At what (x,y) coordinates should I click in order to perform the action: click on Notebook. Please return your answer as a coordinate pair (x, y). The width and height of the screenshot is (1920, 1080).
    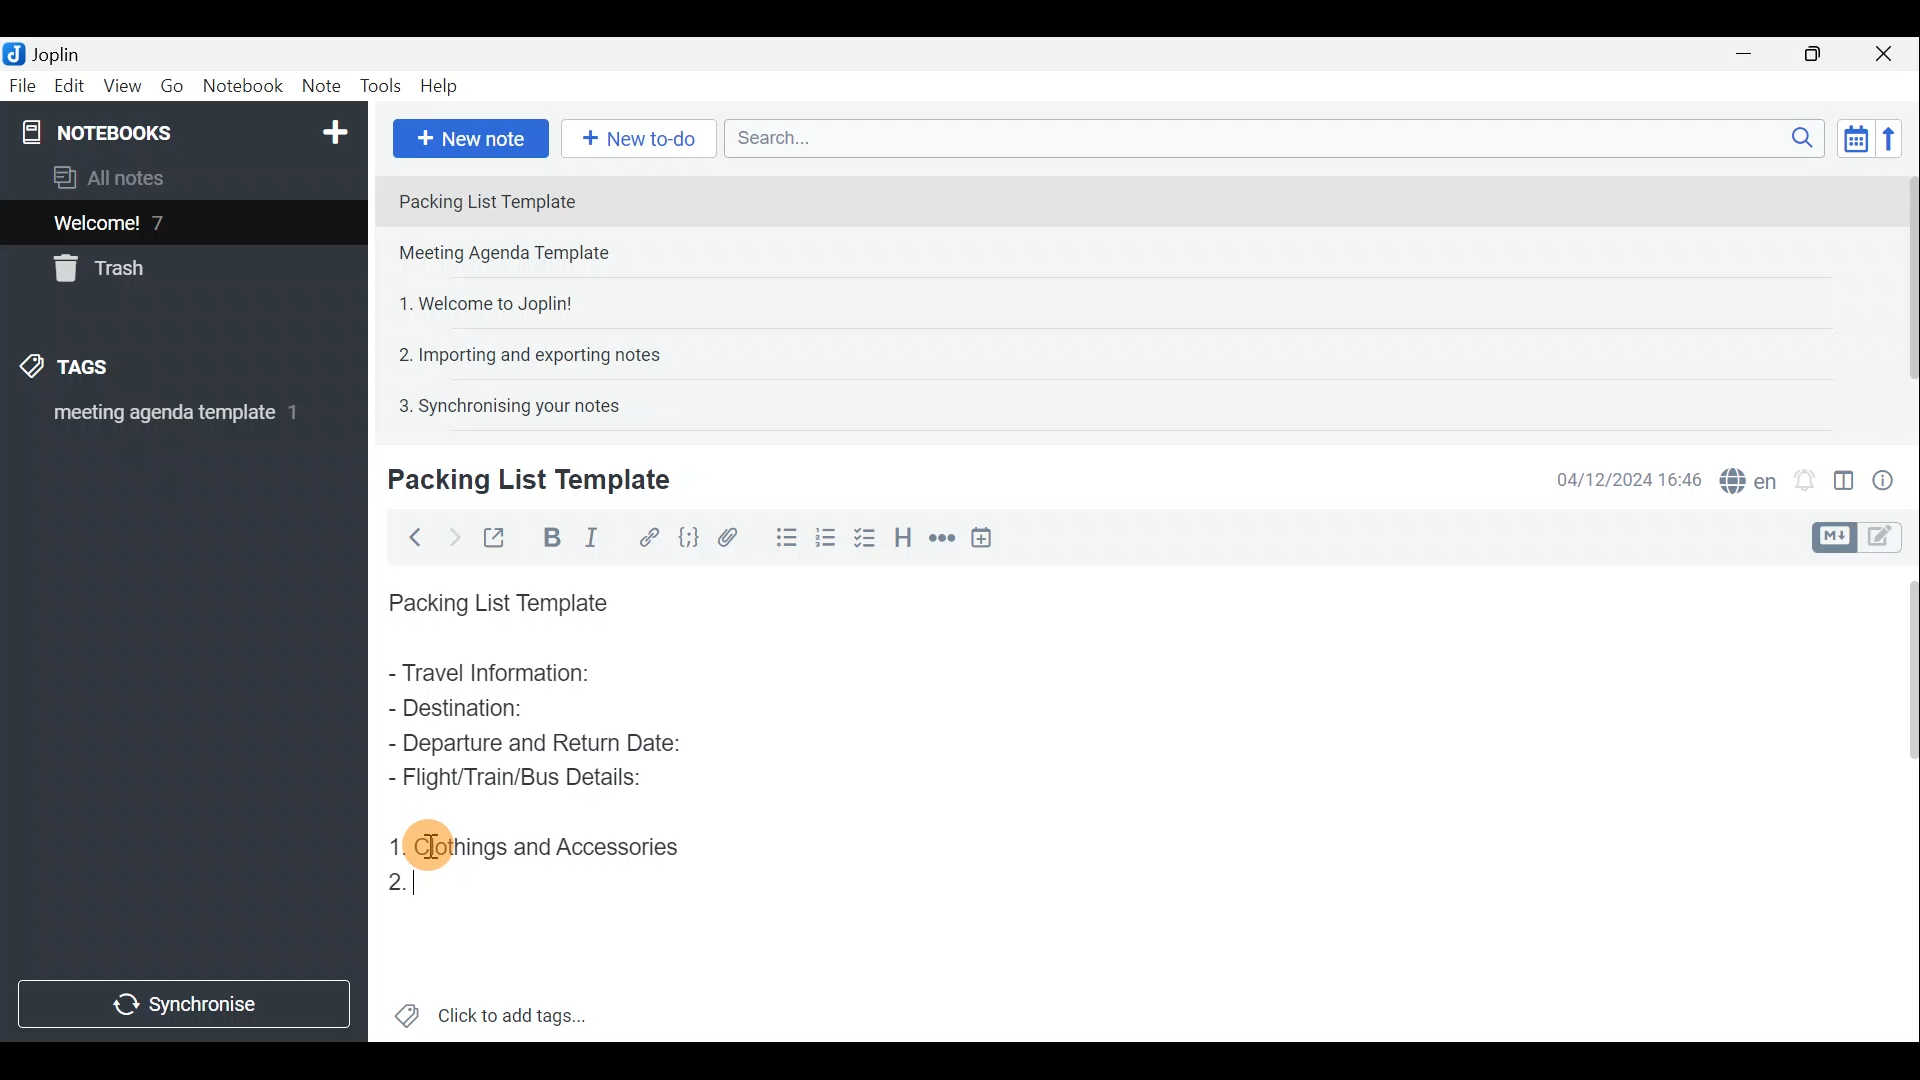
    Looking at the image, I should click on (242, 89).